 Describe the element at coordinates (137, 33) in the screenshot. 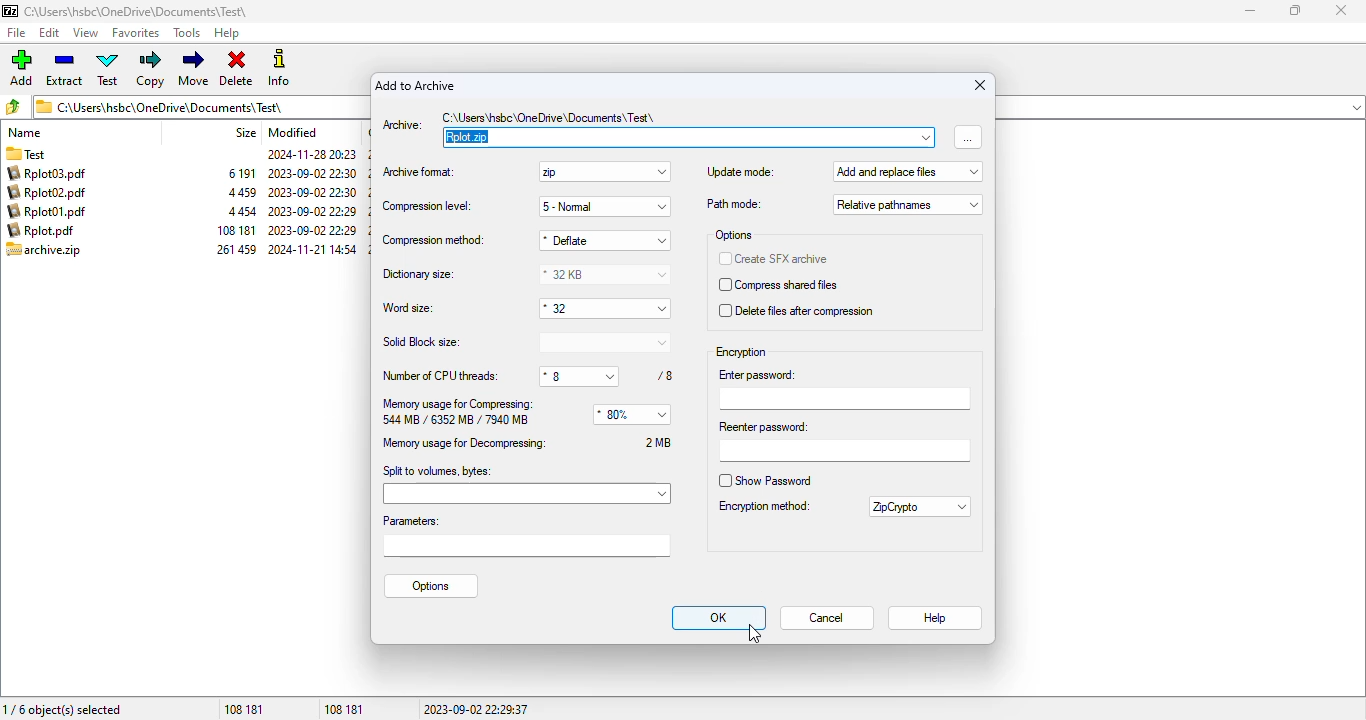

I see `favorites` at that location.